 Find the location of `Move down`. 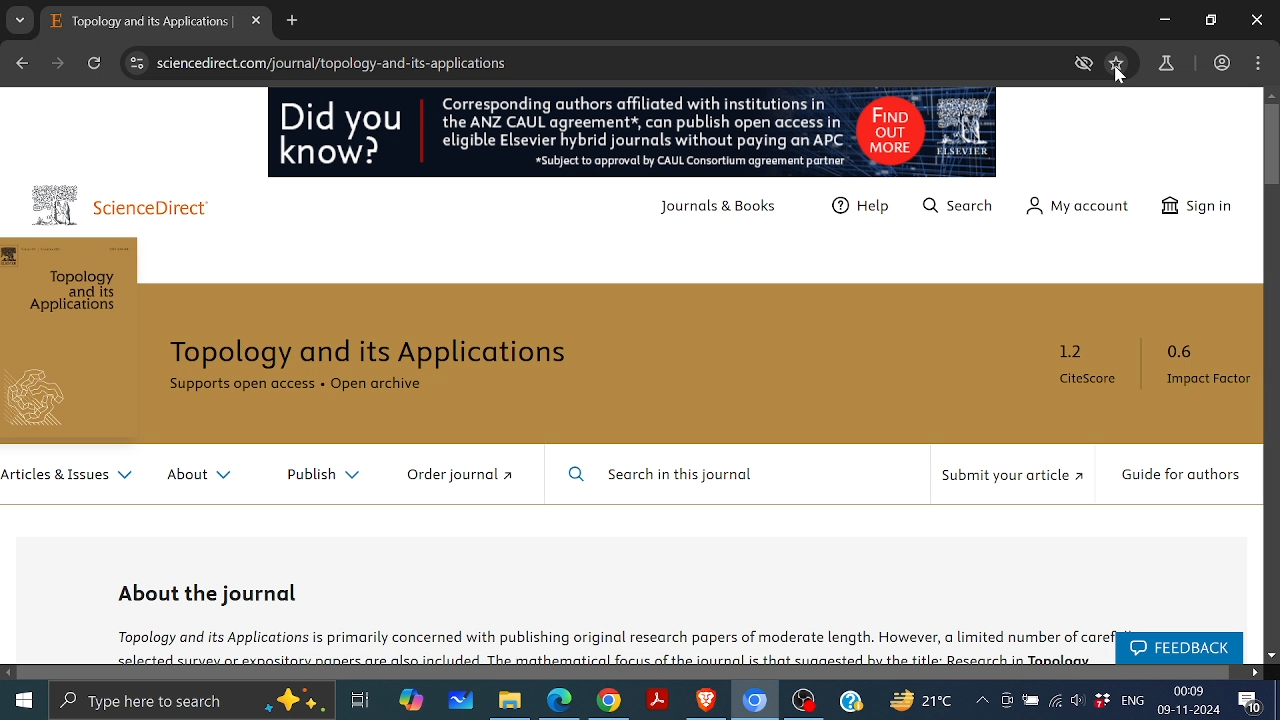

Move down is located at coordinates (1272, 656).